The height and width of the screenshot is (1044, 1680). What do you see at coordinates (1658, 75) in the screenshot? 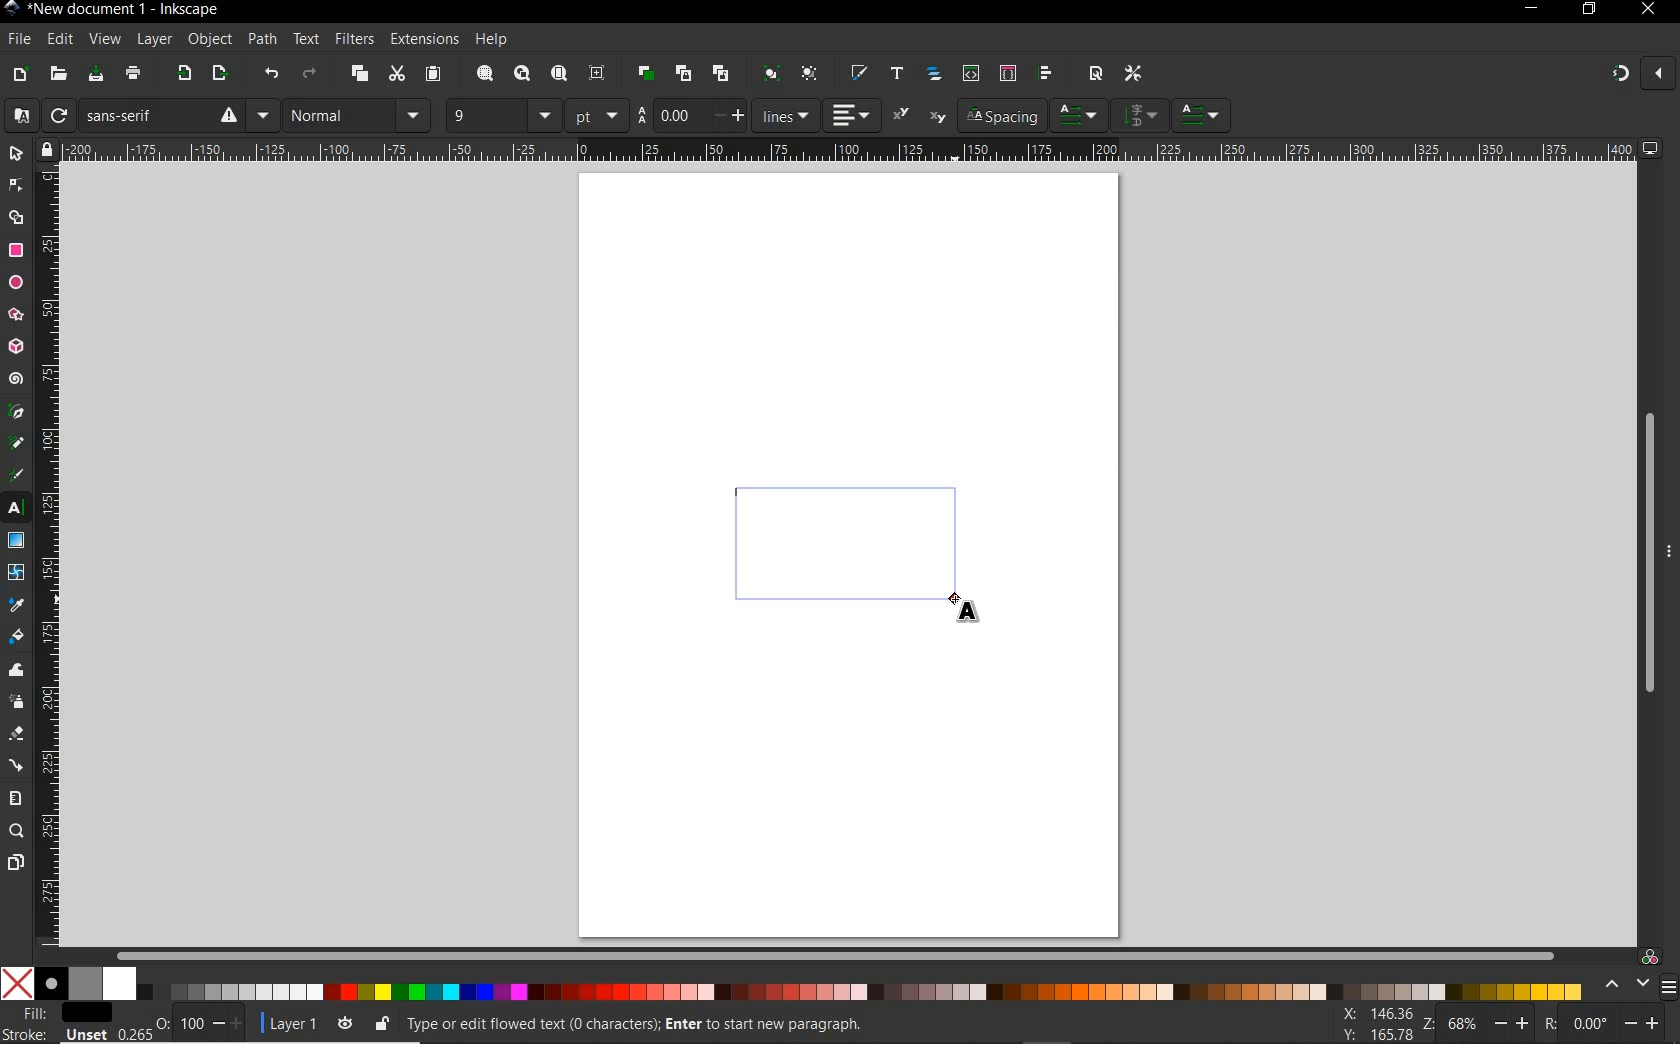
I see `close options` at bounding box center [1658, 75].